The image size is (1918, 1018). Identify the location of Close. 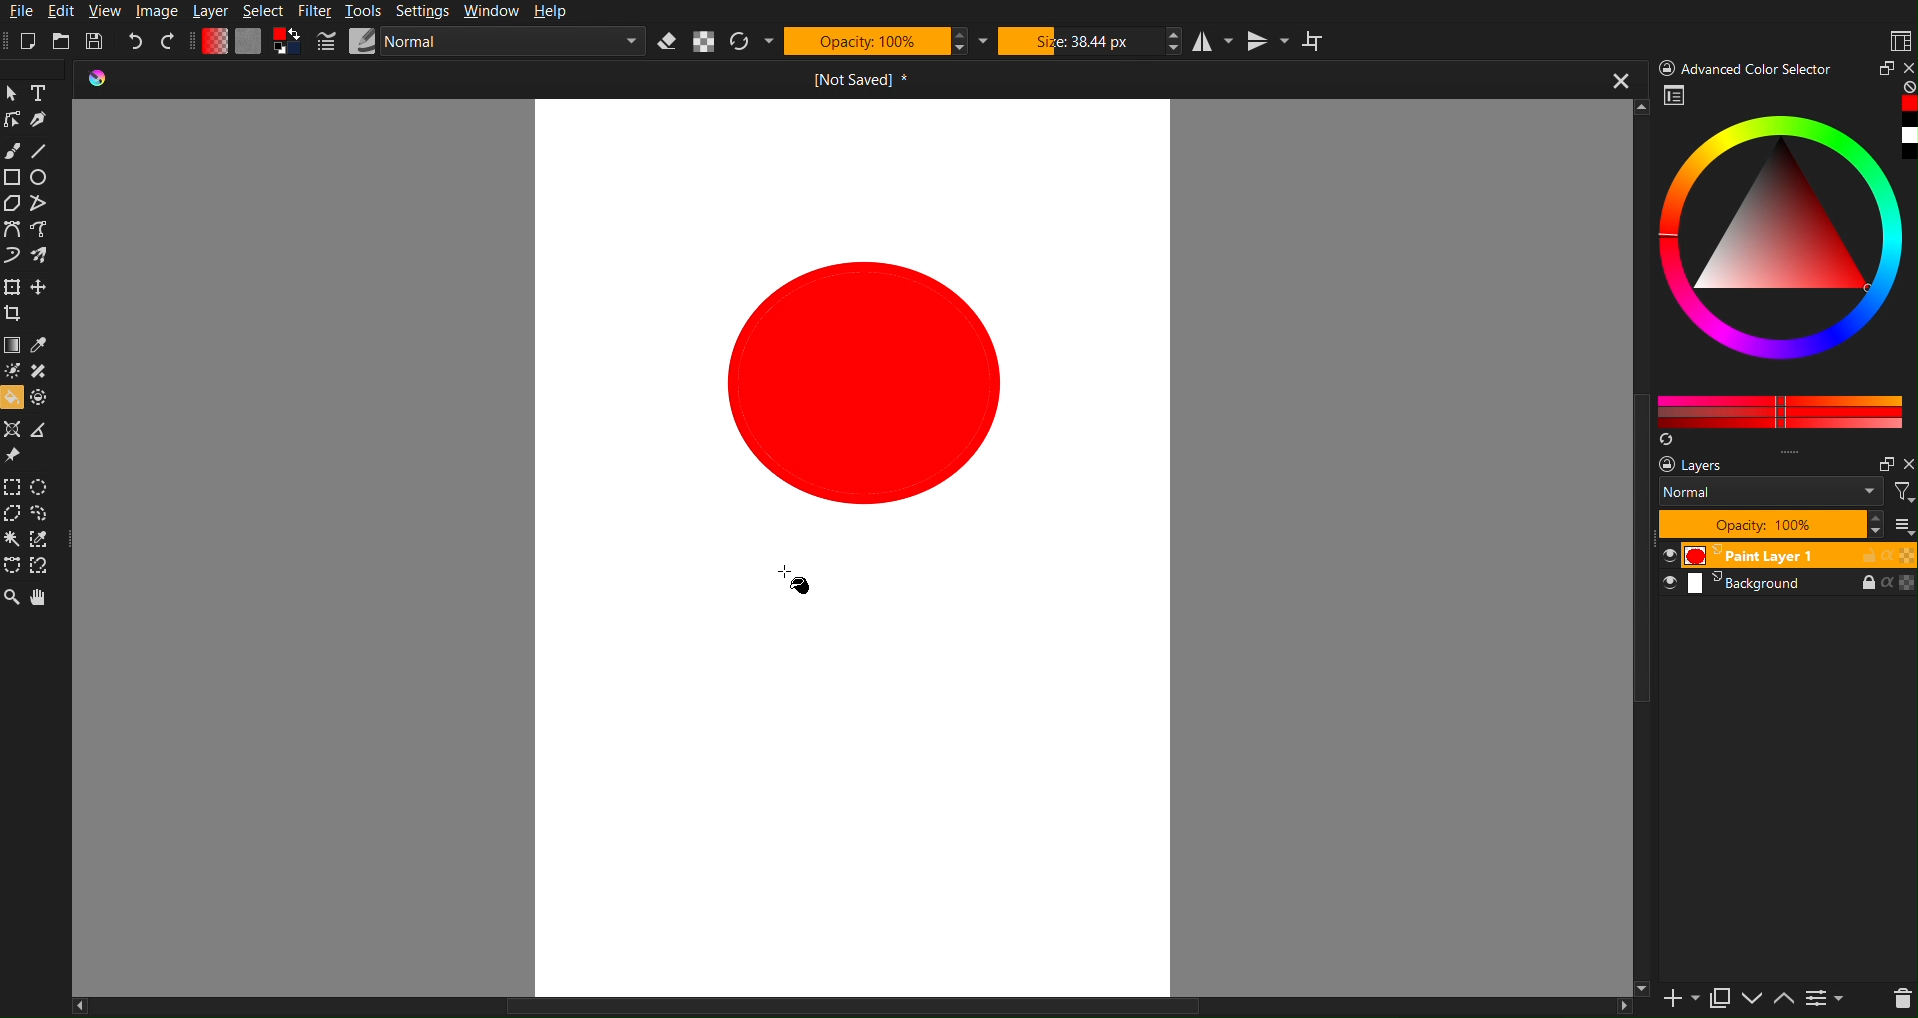
(1906, 462).